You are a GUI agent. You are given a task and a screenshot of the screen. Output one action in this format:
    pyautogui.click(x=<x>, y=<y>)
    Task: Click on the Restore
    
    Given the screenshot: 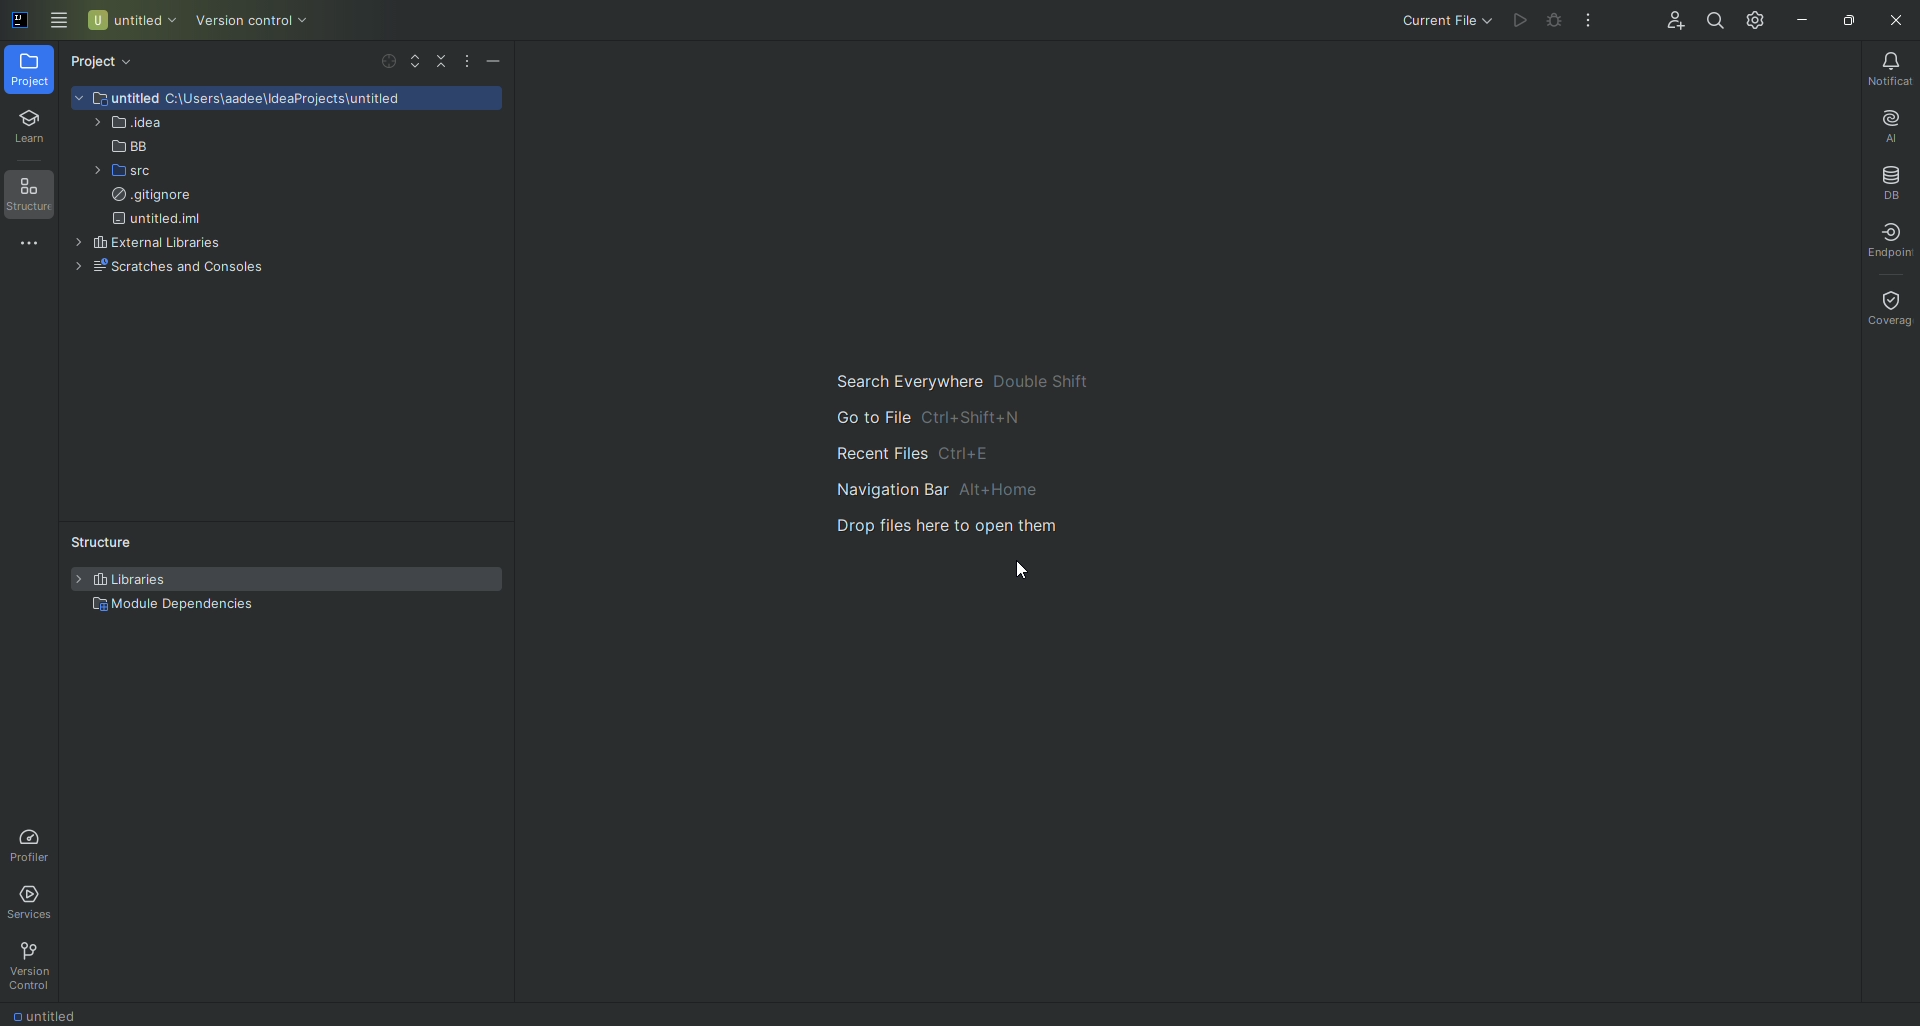 What is the action you would take?
    pyautogui.click(x=1844, y=18)
    